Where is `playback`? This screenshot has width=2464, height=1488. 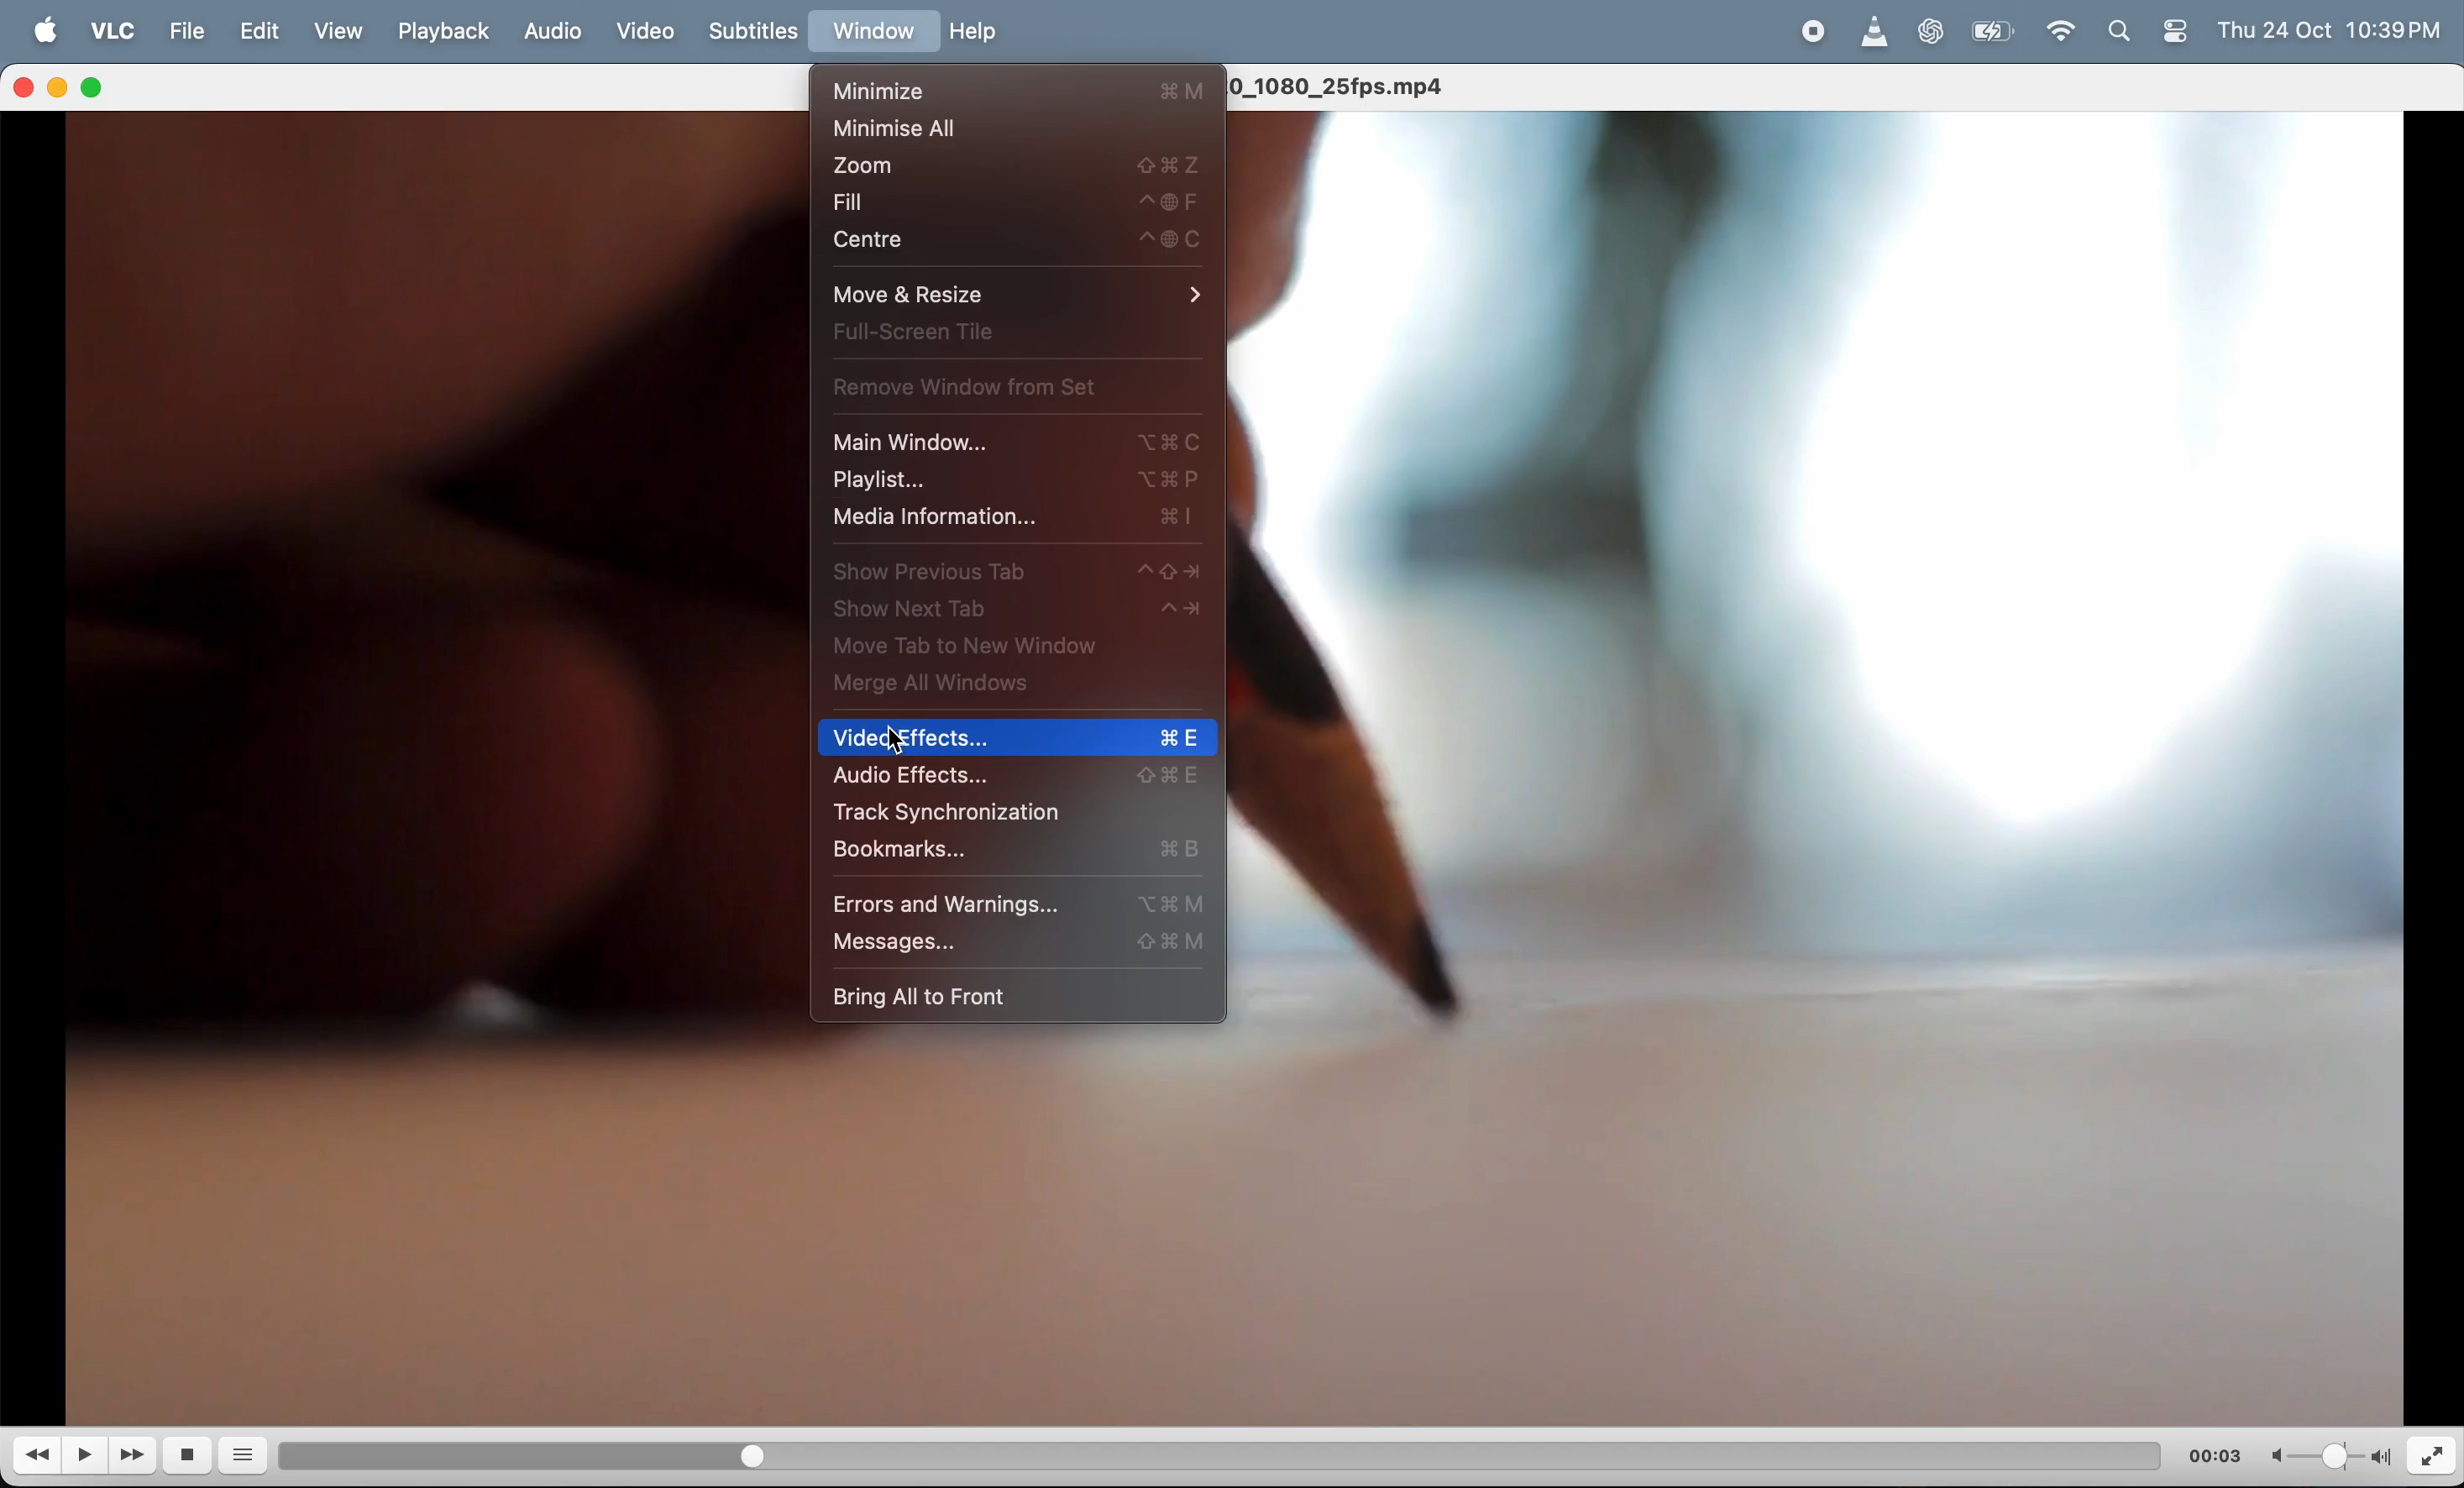
playback is located at coordinates (446, 30).